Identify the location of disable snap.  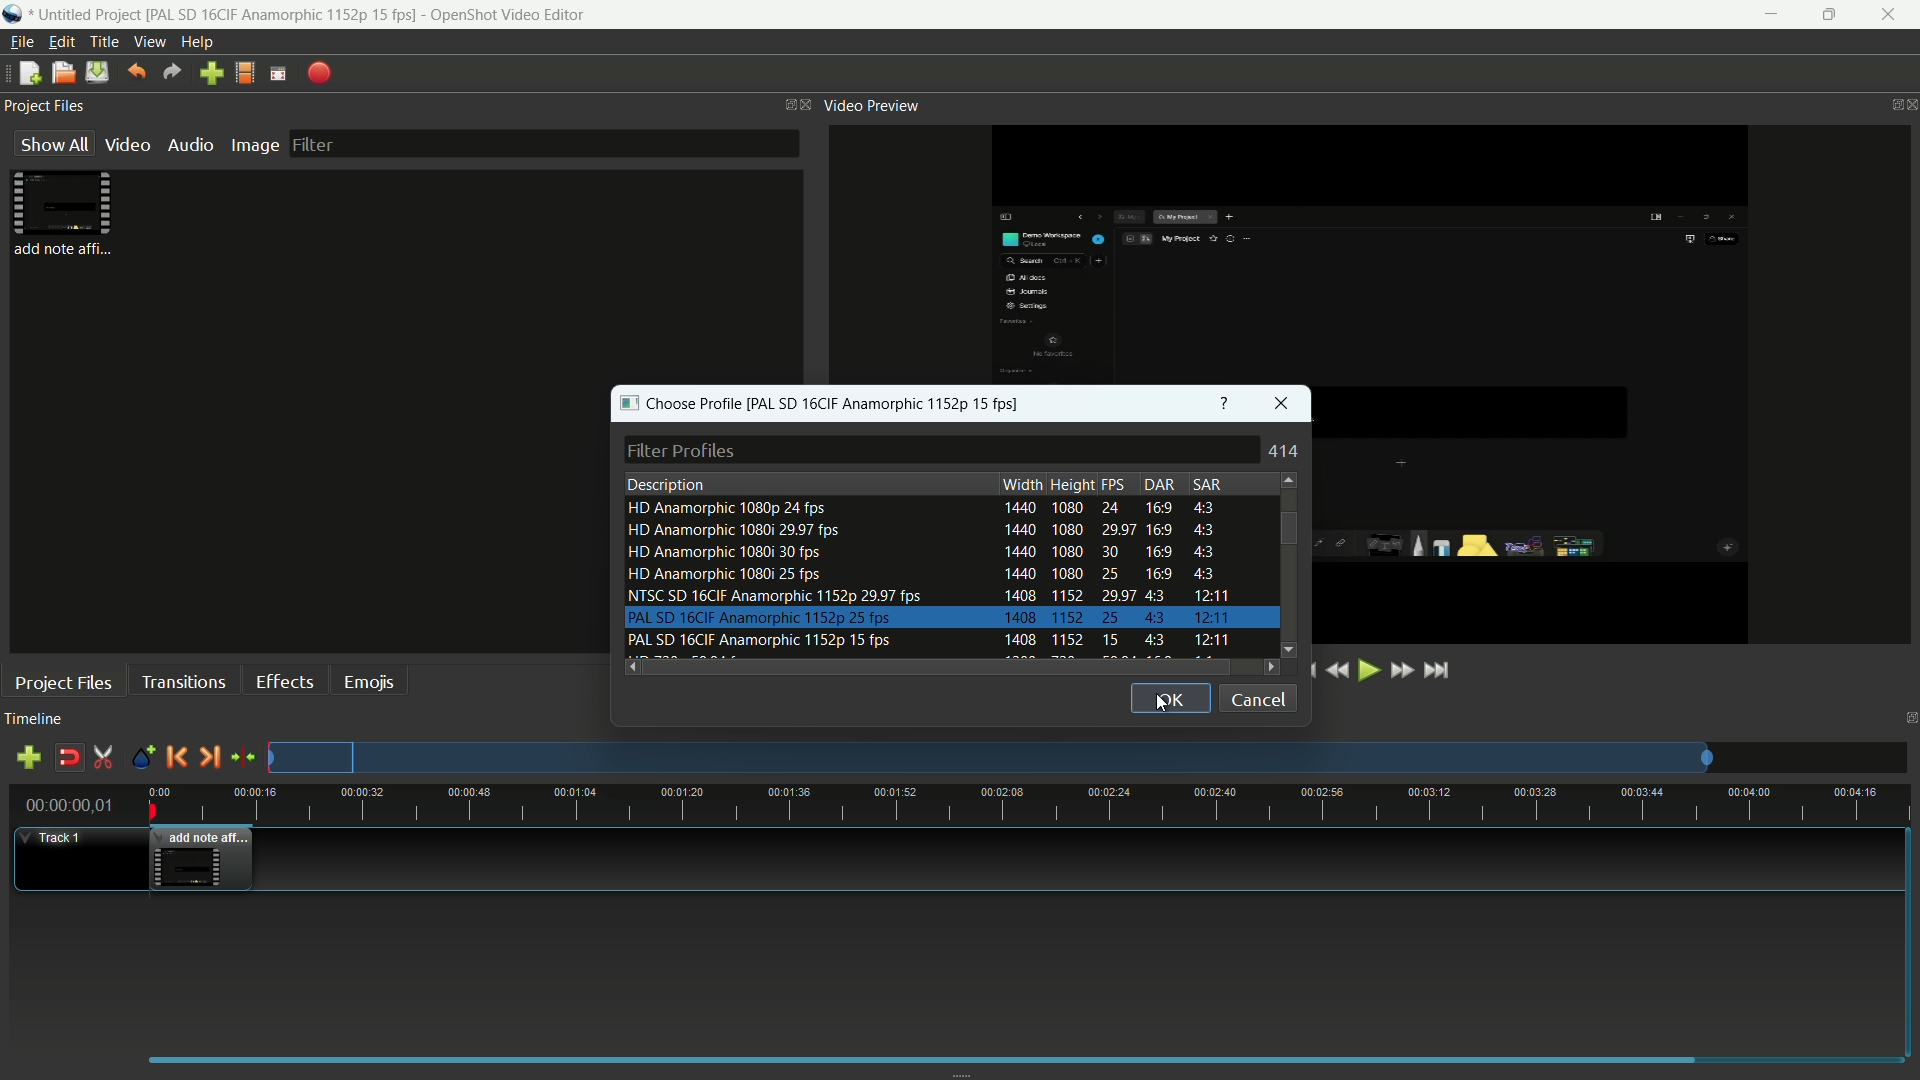
(68, 758).